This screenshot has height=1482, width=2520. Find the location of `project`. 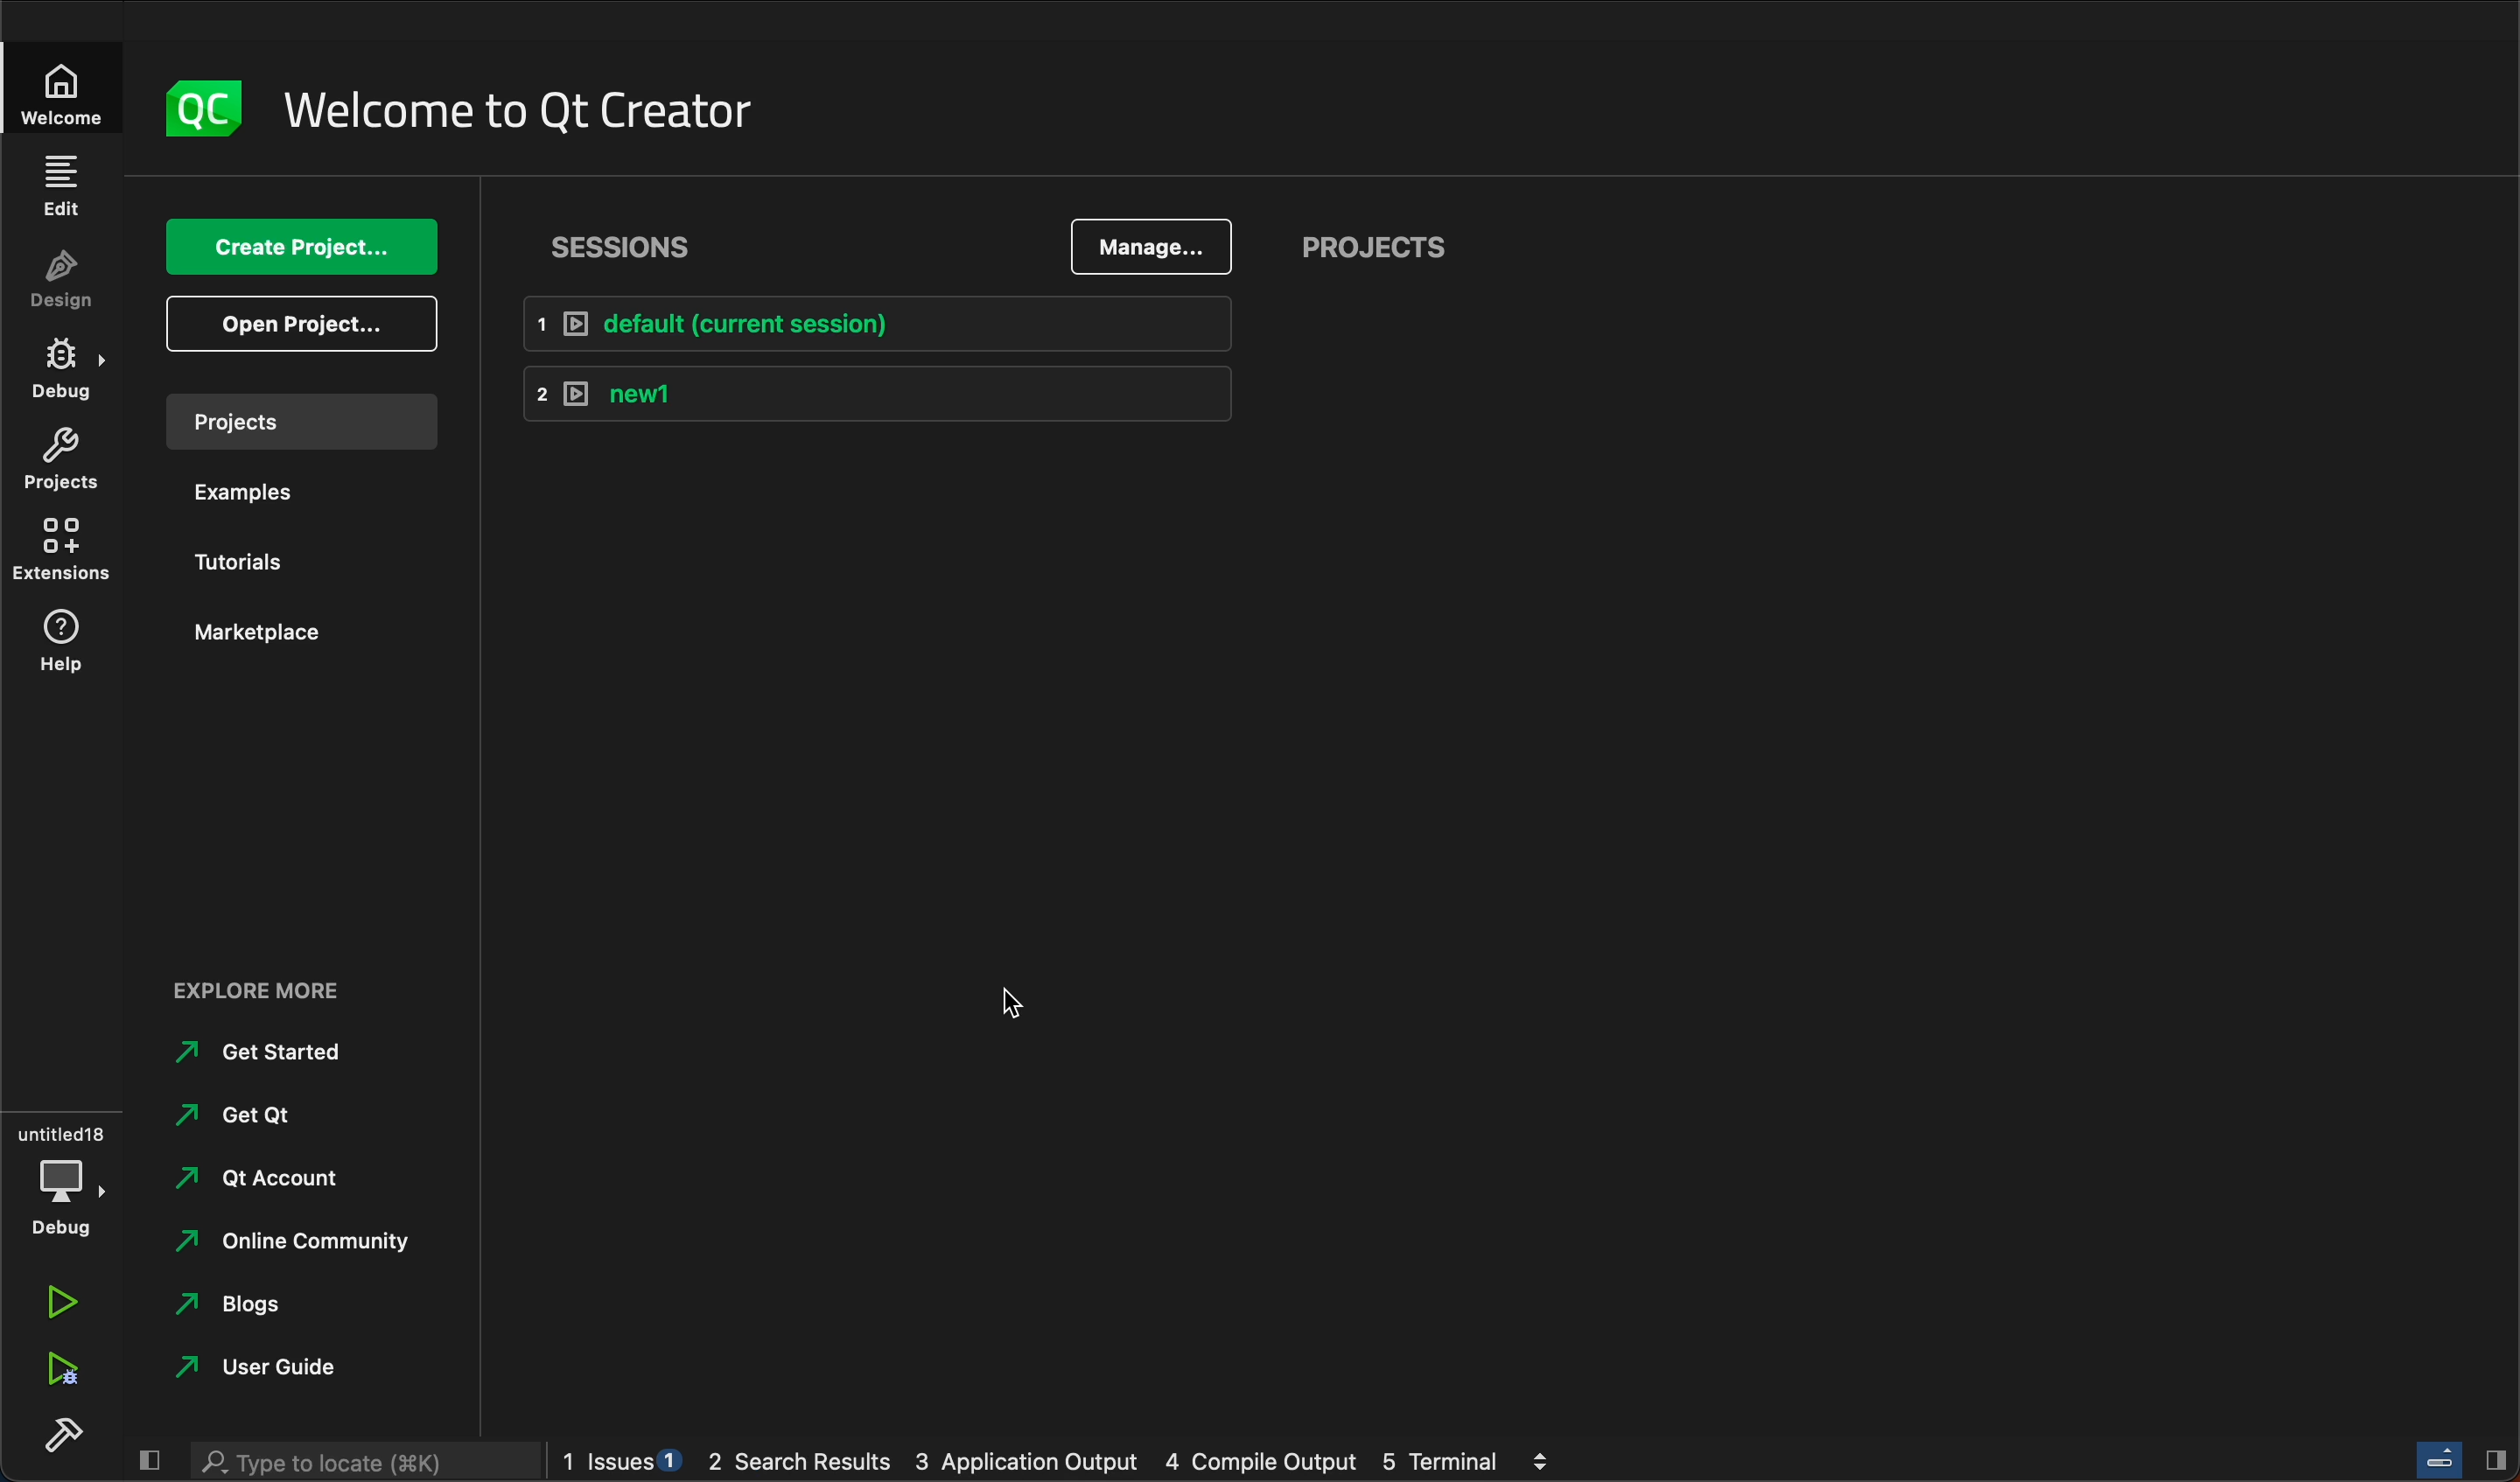

project is located at coordinates (1387, 242).